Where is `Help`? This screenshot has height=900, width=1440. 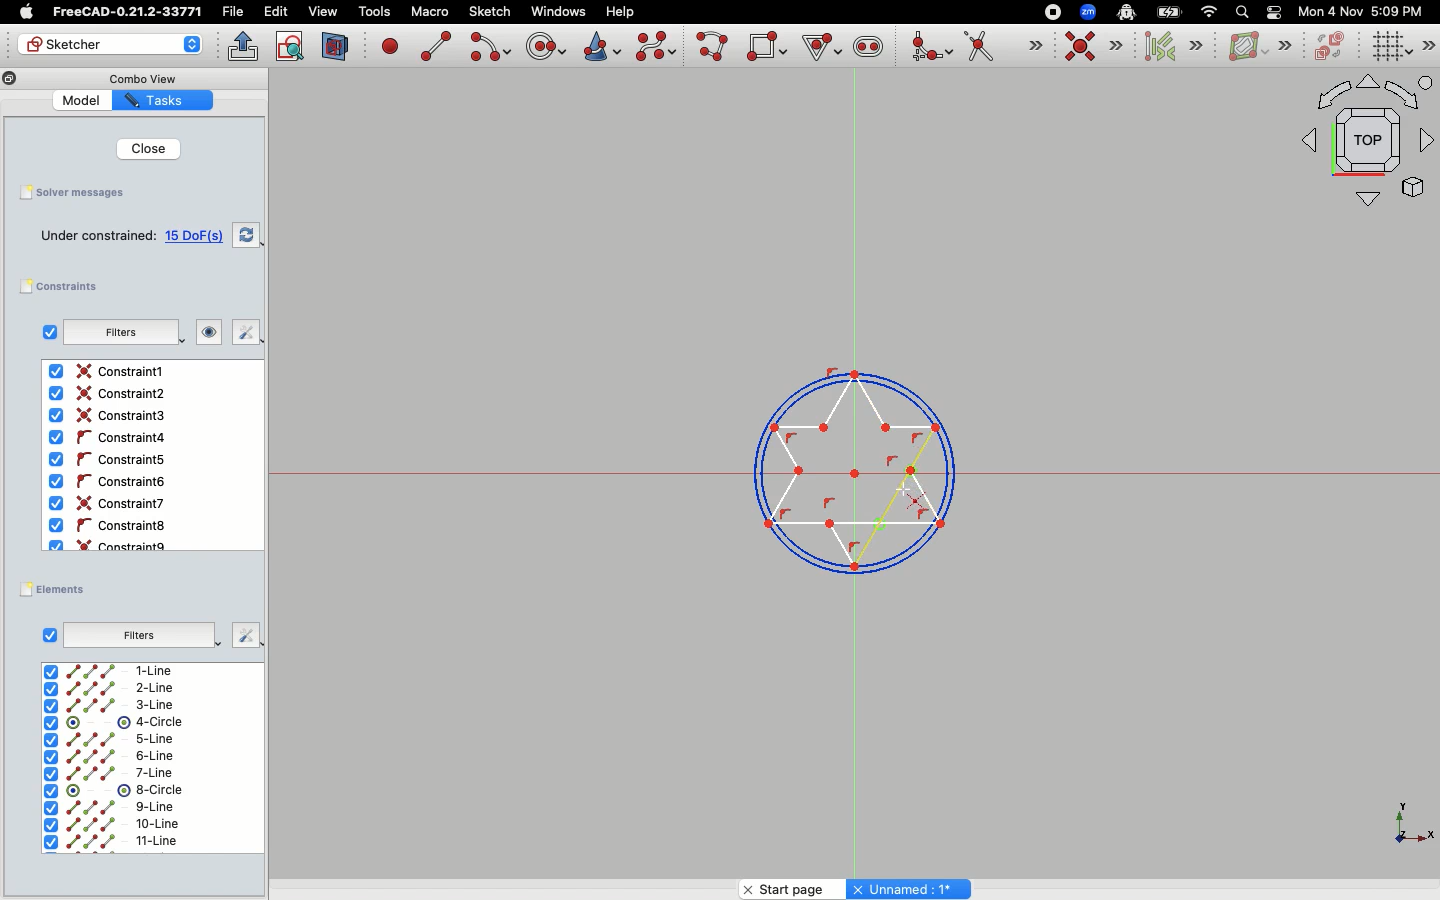 Help is located at coordinates (621, 10).